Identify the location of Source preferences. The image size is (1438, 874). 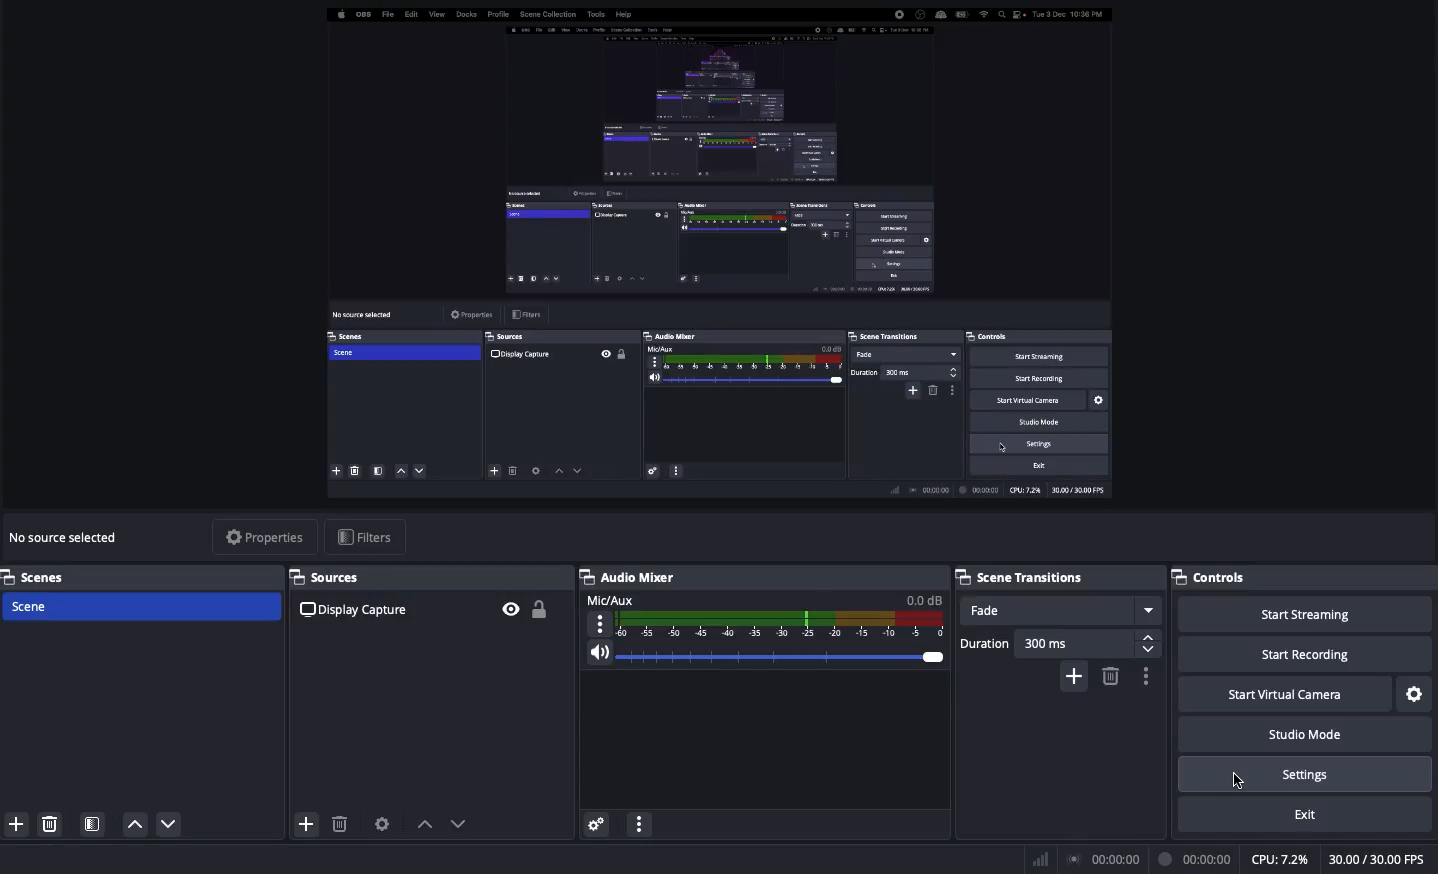
(380, 824).